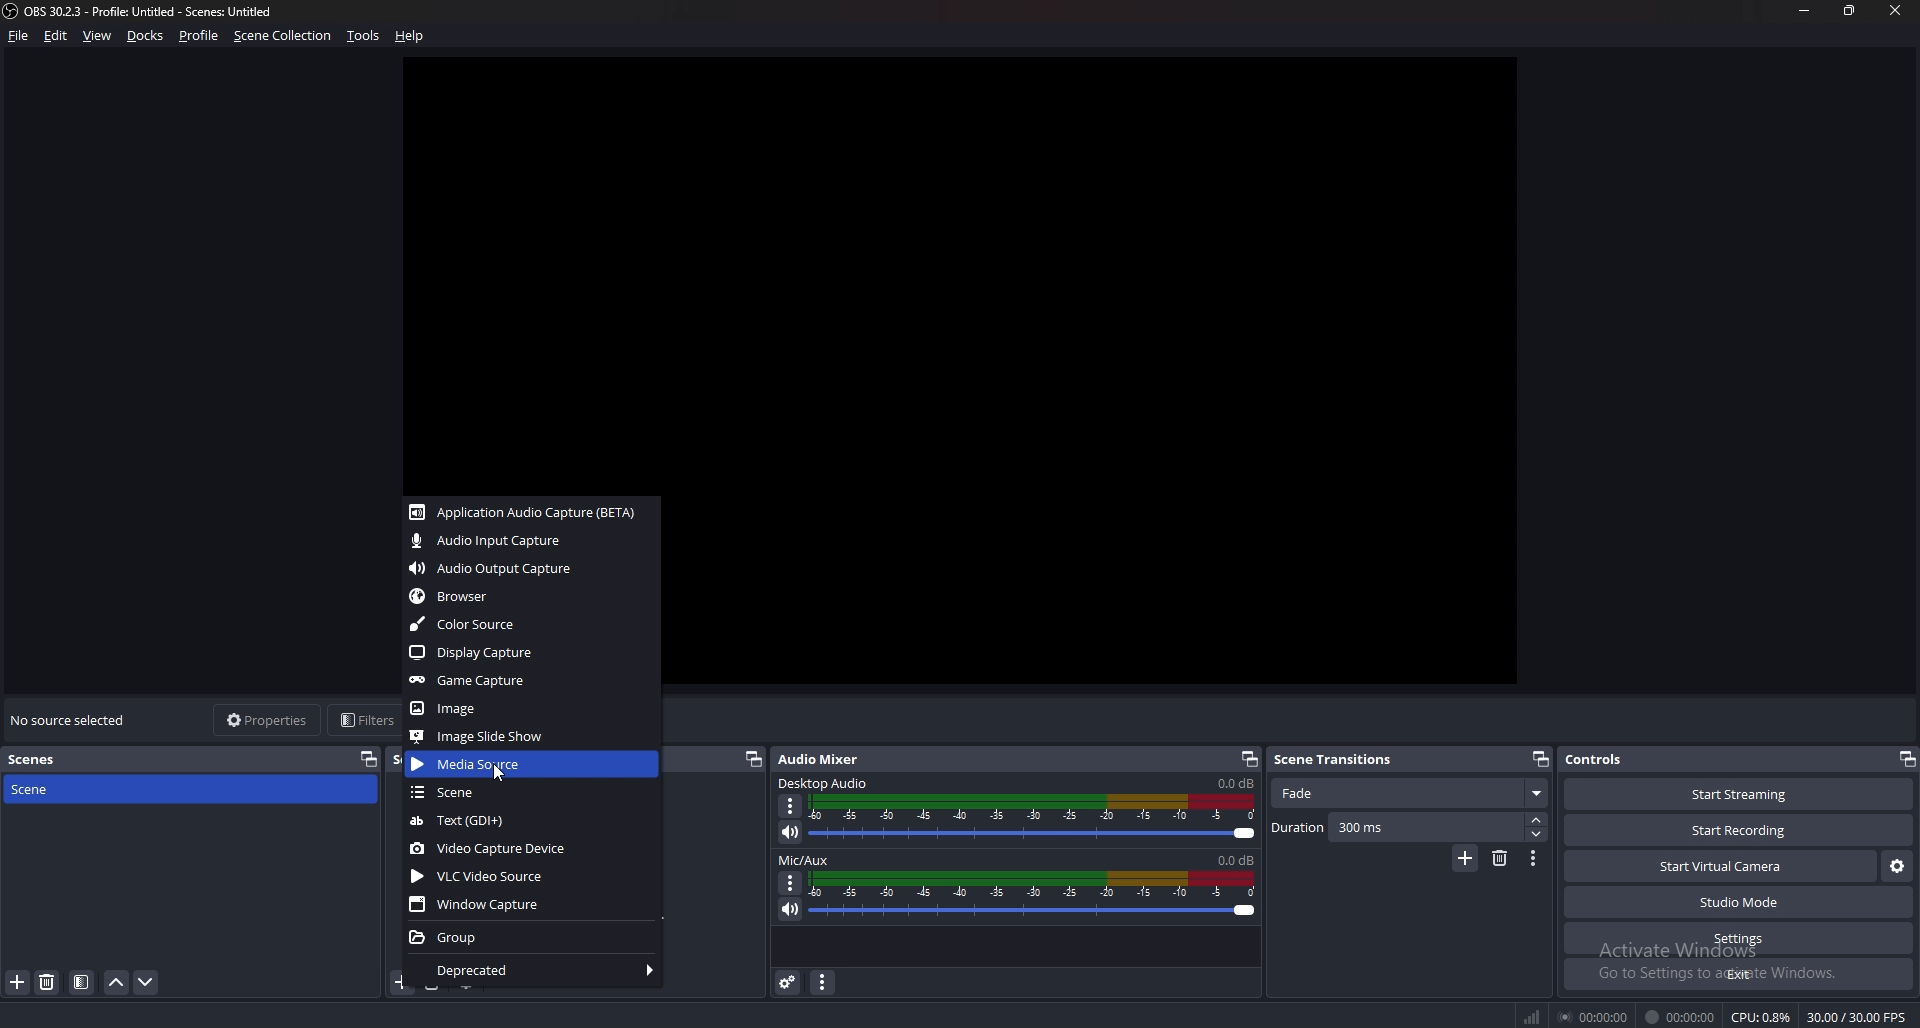 The width and height of the screenshot is (1920, 1028). What do you see at coordinates (533, 906) in the screenshot?
I see `Widow capture` at bounding box center [533, 906].